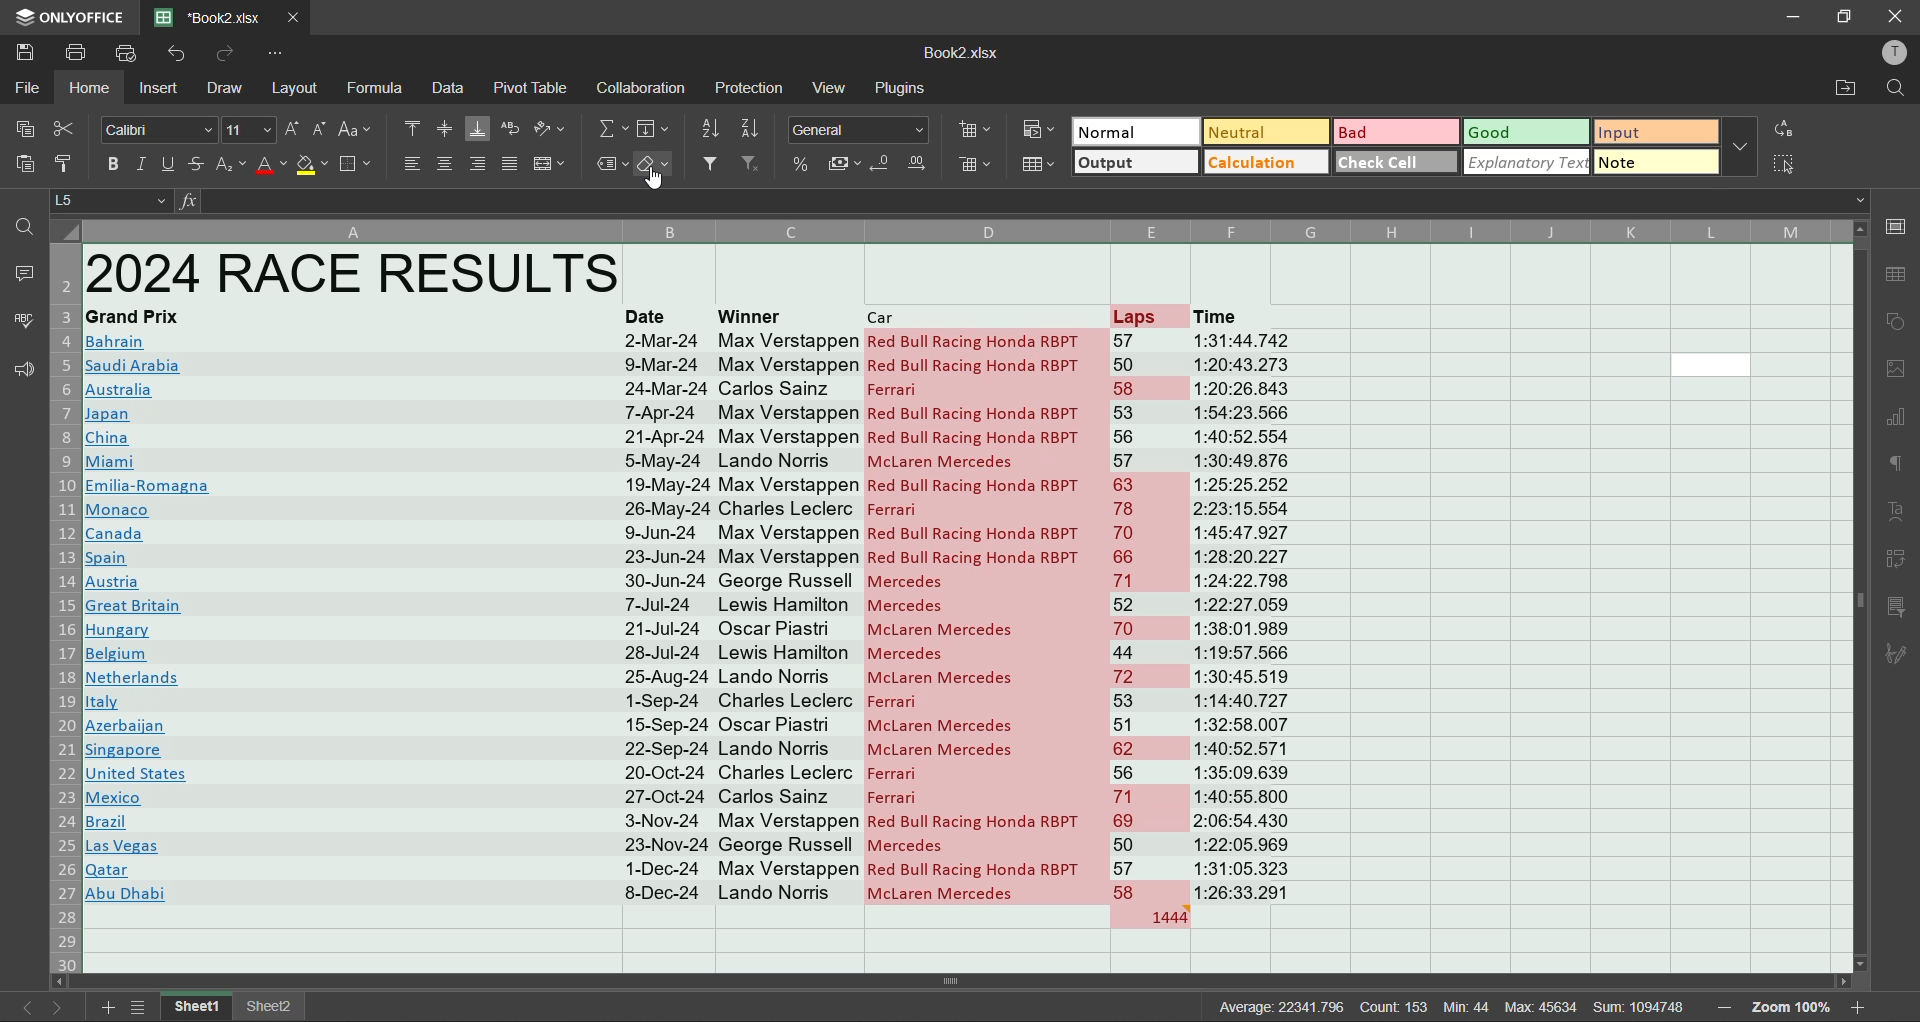  Describe the element at coordinates (1470, 1007) in the screenshot. I see `min` at that location.